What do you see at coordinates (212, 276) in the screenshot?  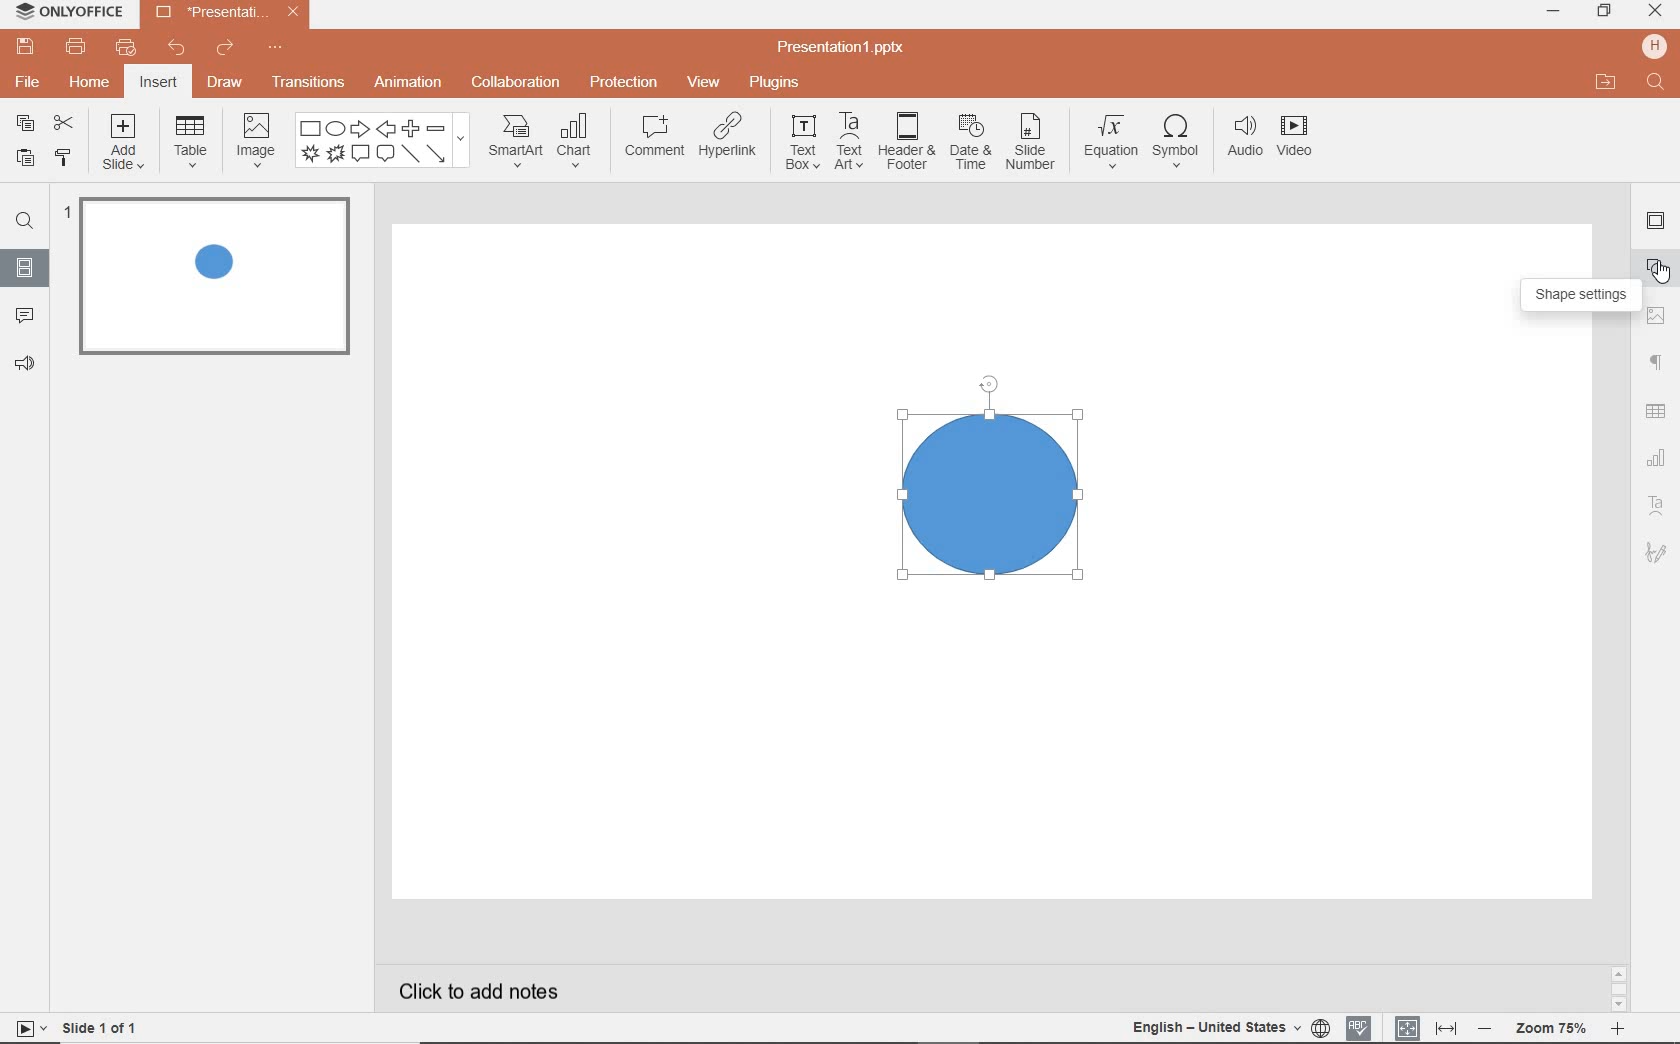 I see `slide` at bounding box center [212, 276].